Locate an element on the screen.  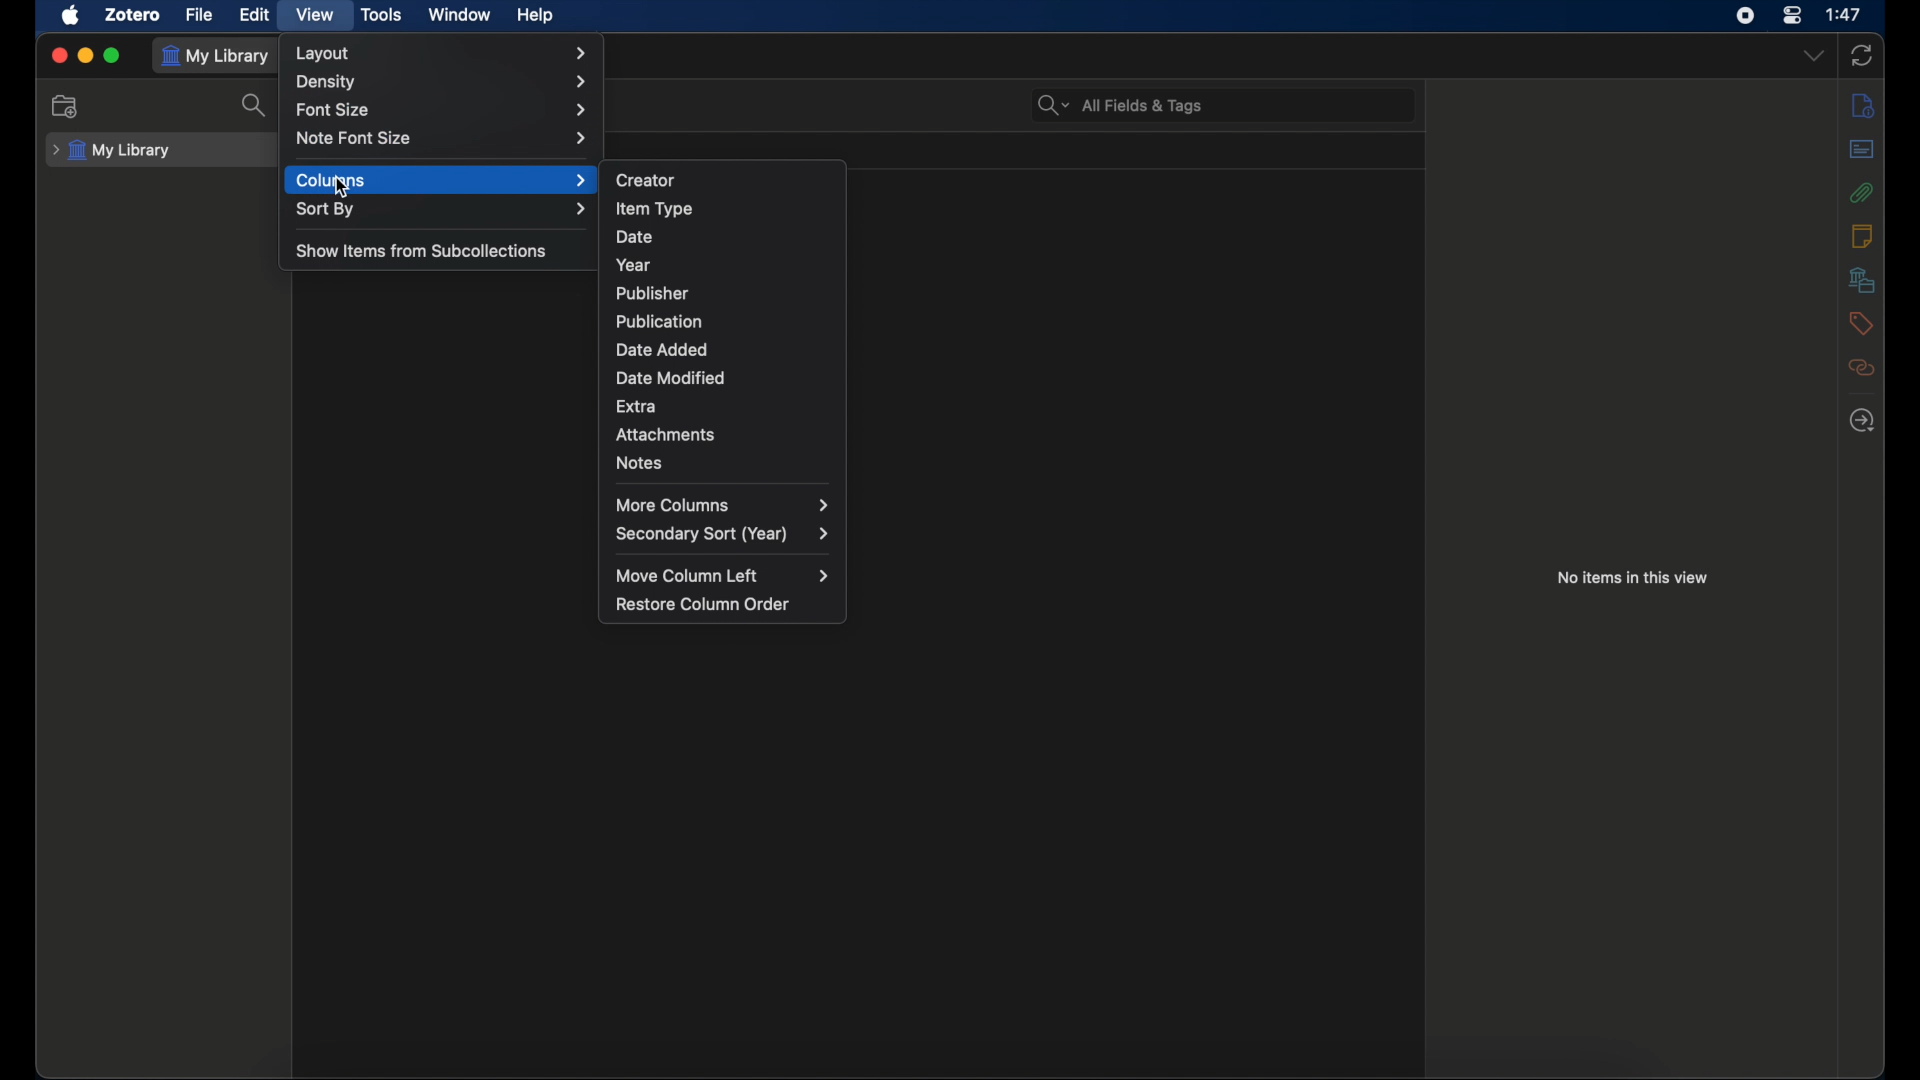
publisher is located at coordinates (650, 293).